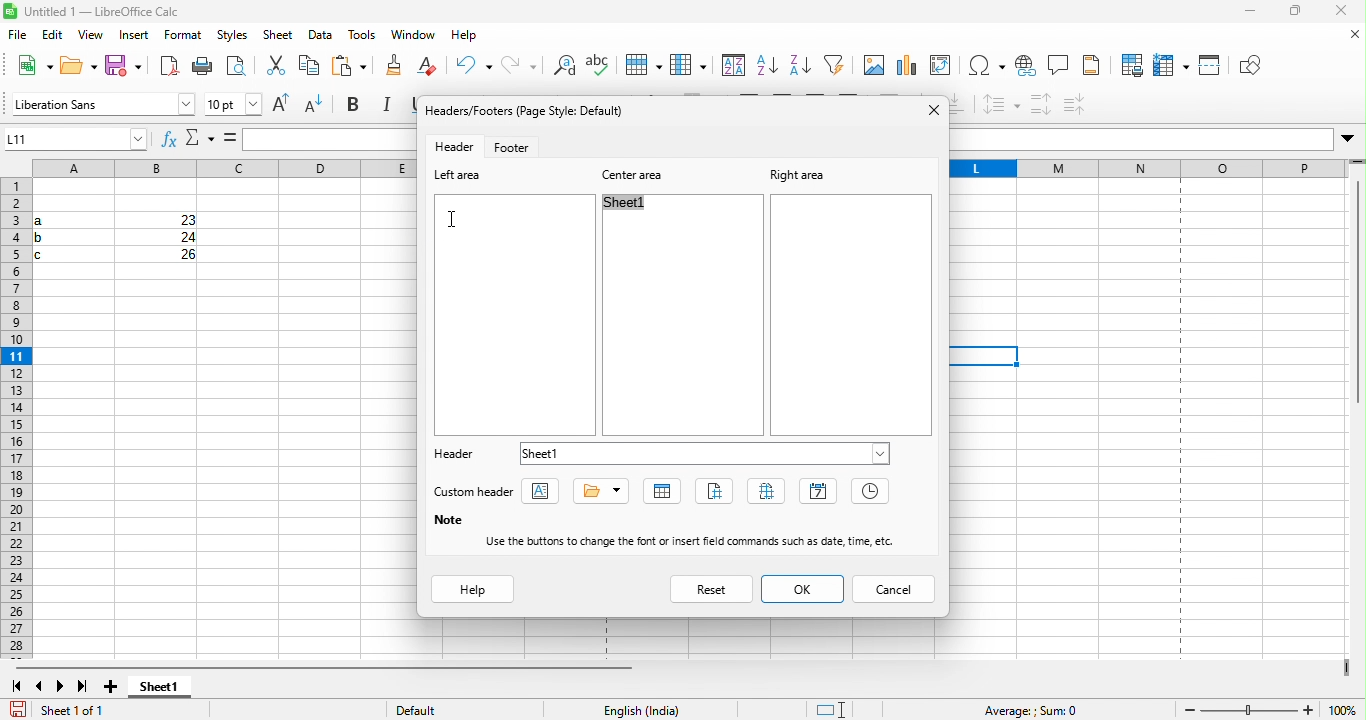 The image size is (1366, 720). Describe the element at coordinates (317, 106) in the screenshot. I see `decrease font size` at that location.